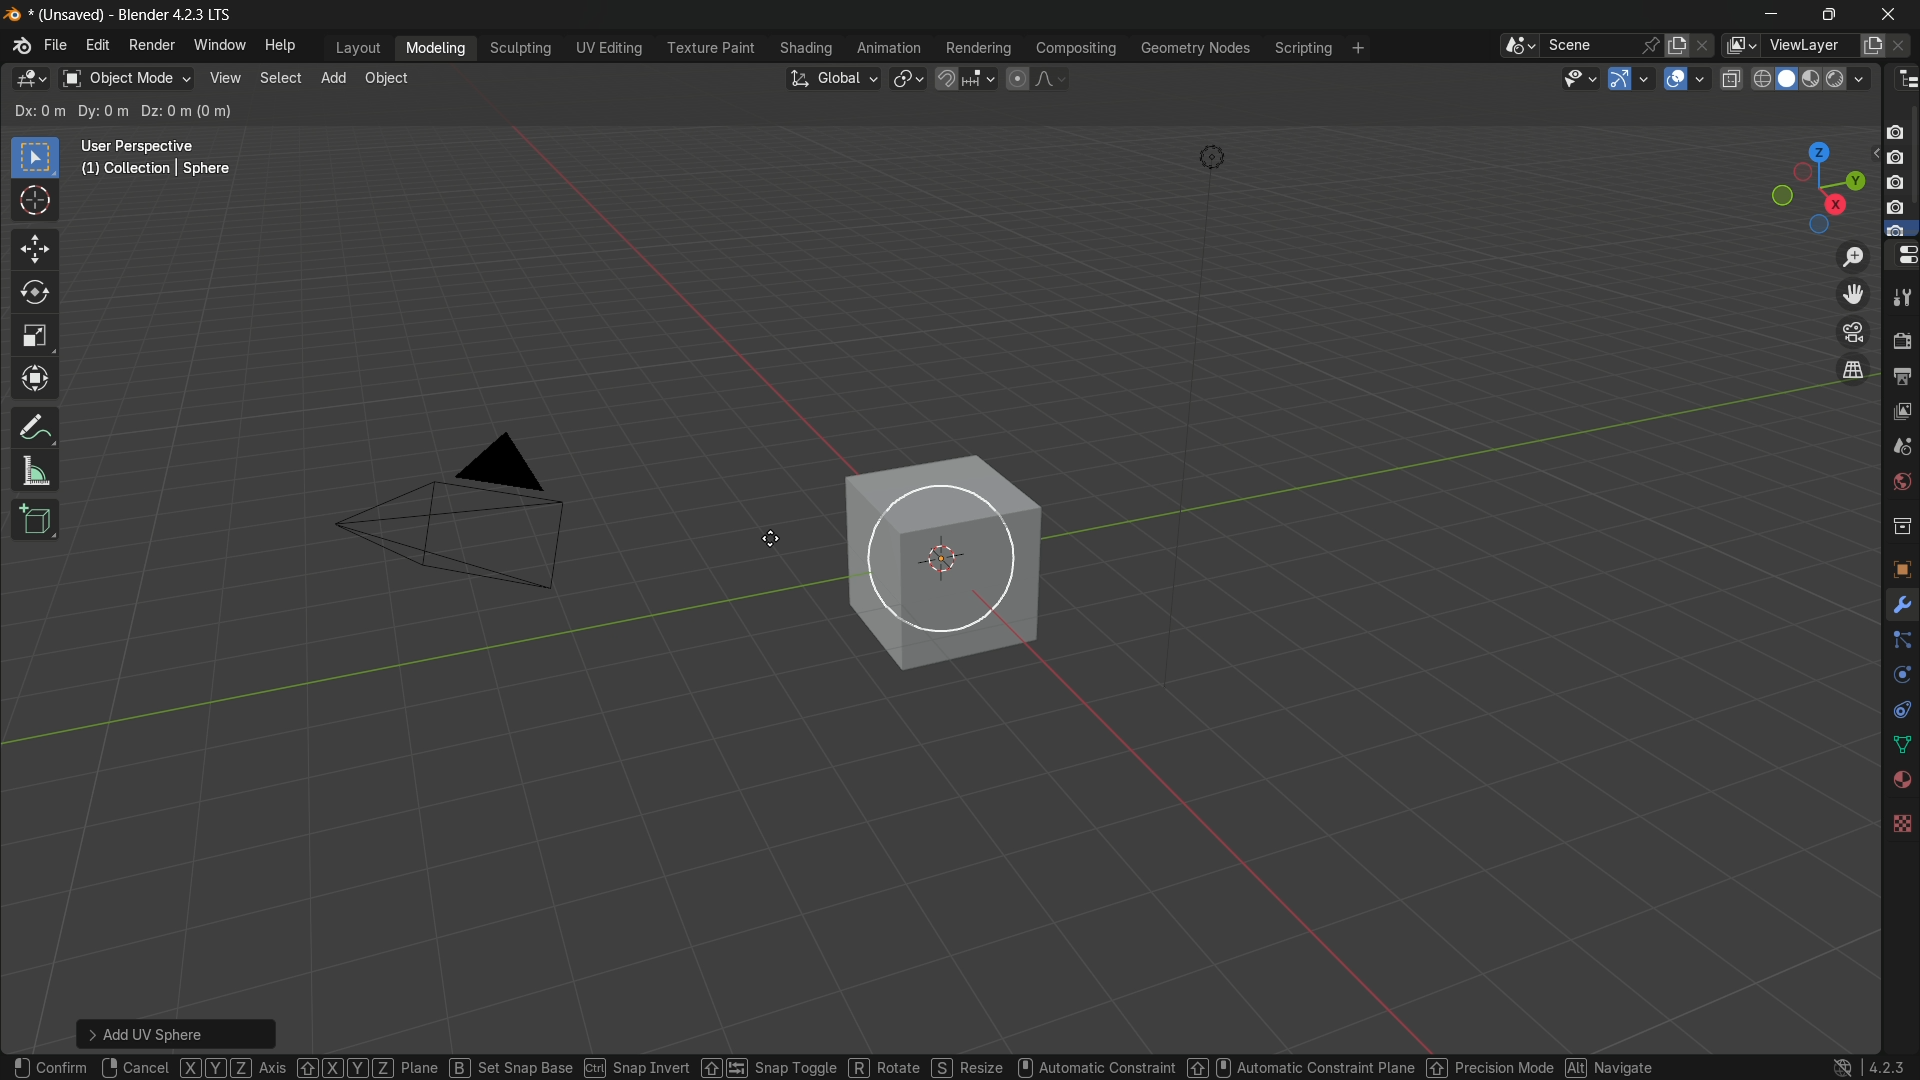  What do you see at coordinates (1649, 77) in the screenshot?
I see `gizmos` at bounding box center [1649, 77].